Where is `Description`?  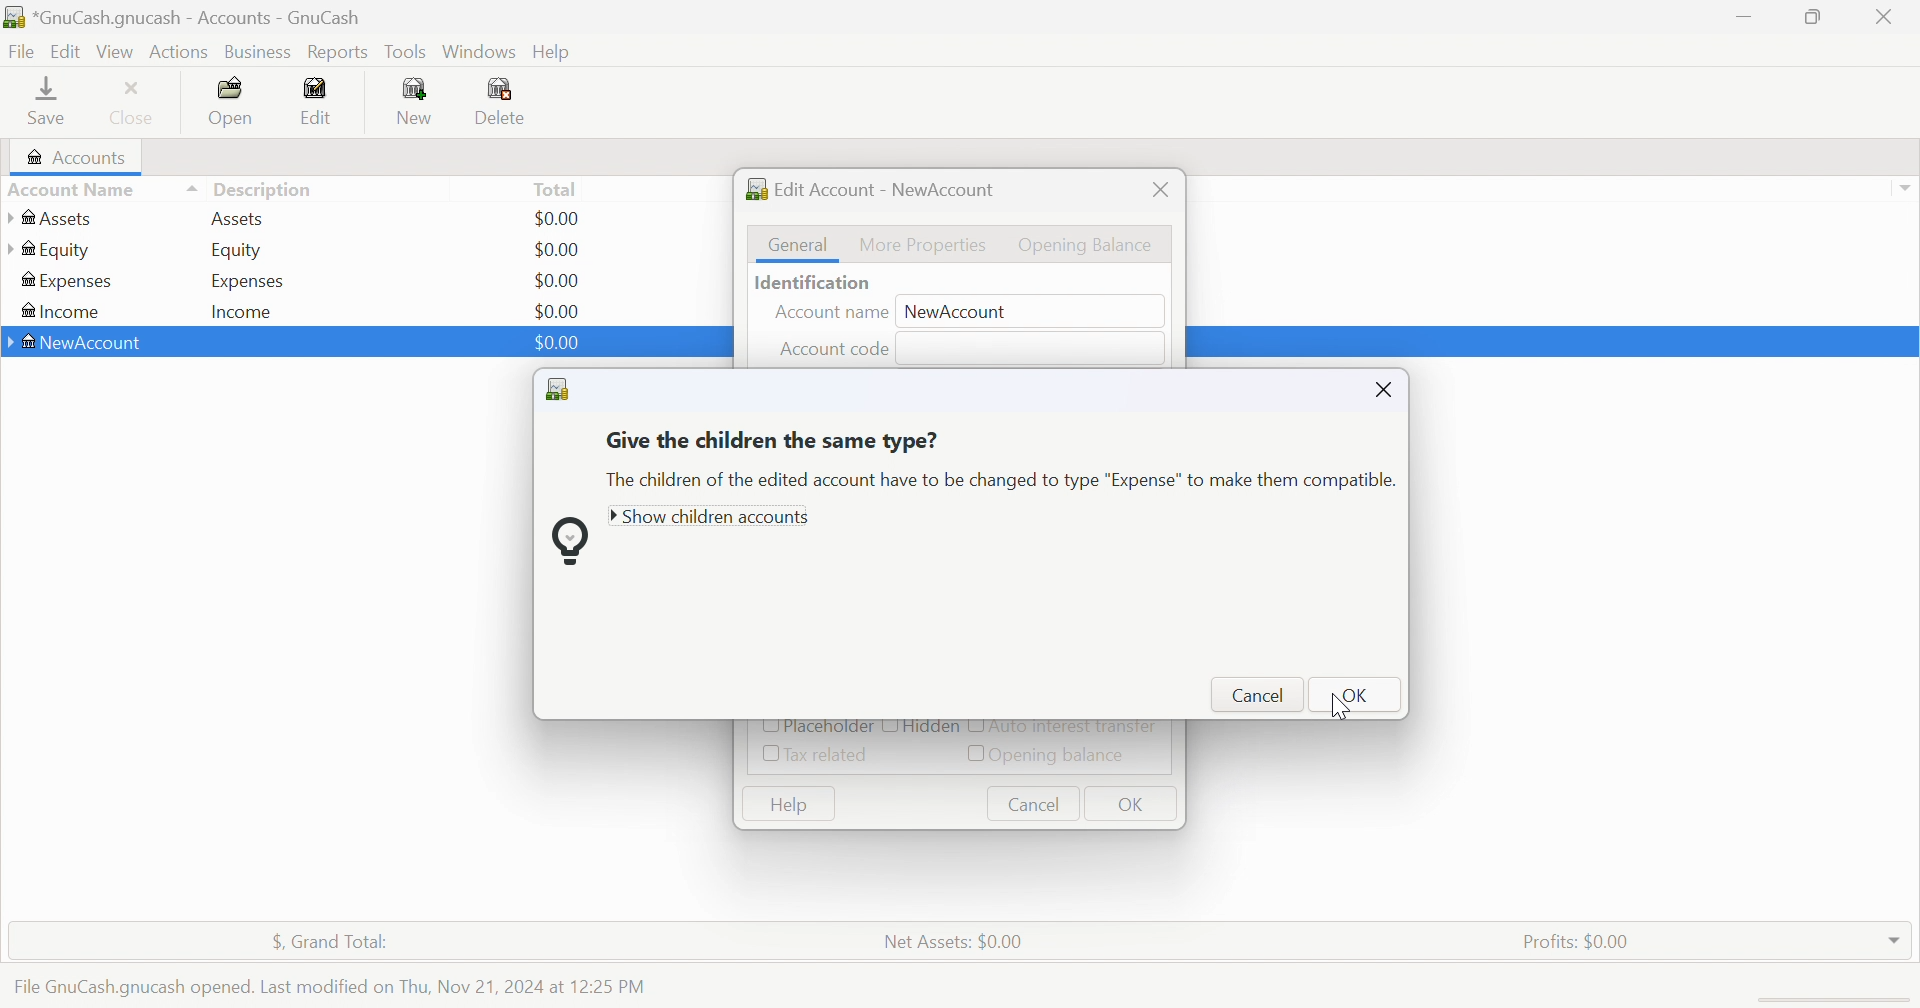 Description is located at coordinates (264, 190).